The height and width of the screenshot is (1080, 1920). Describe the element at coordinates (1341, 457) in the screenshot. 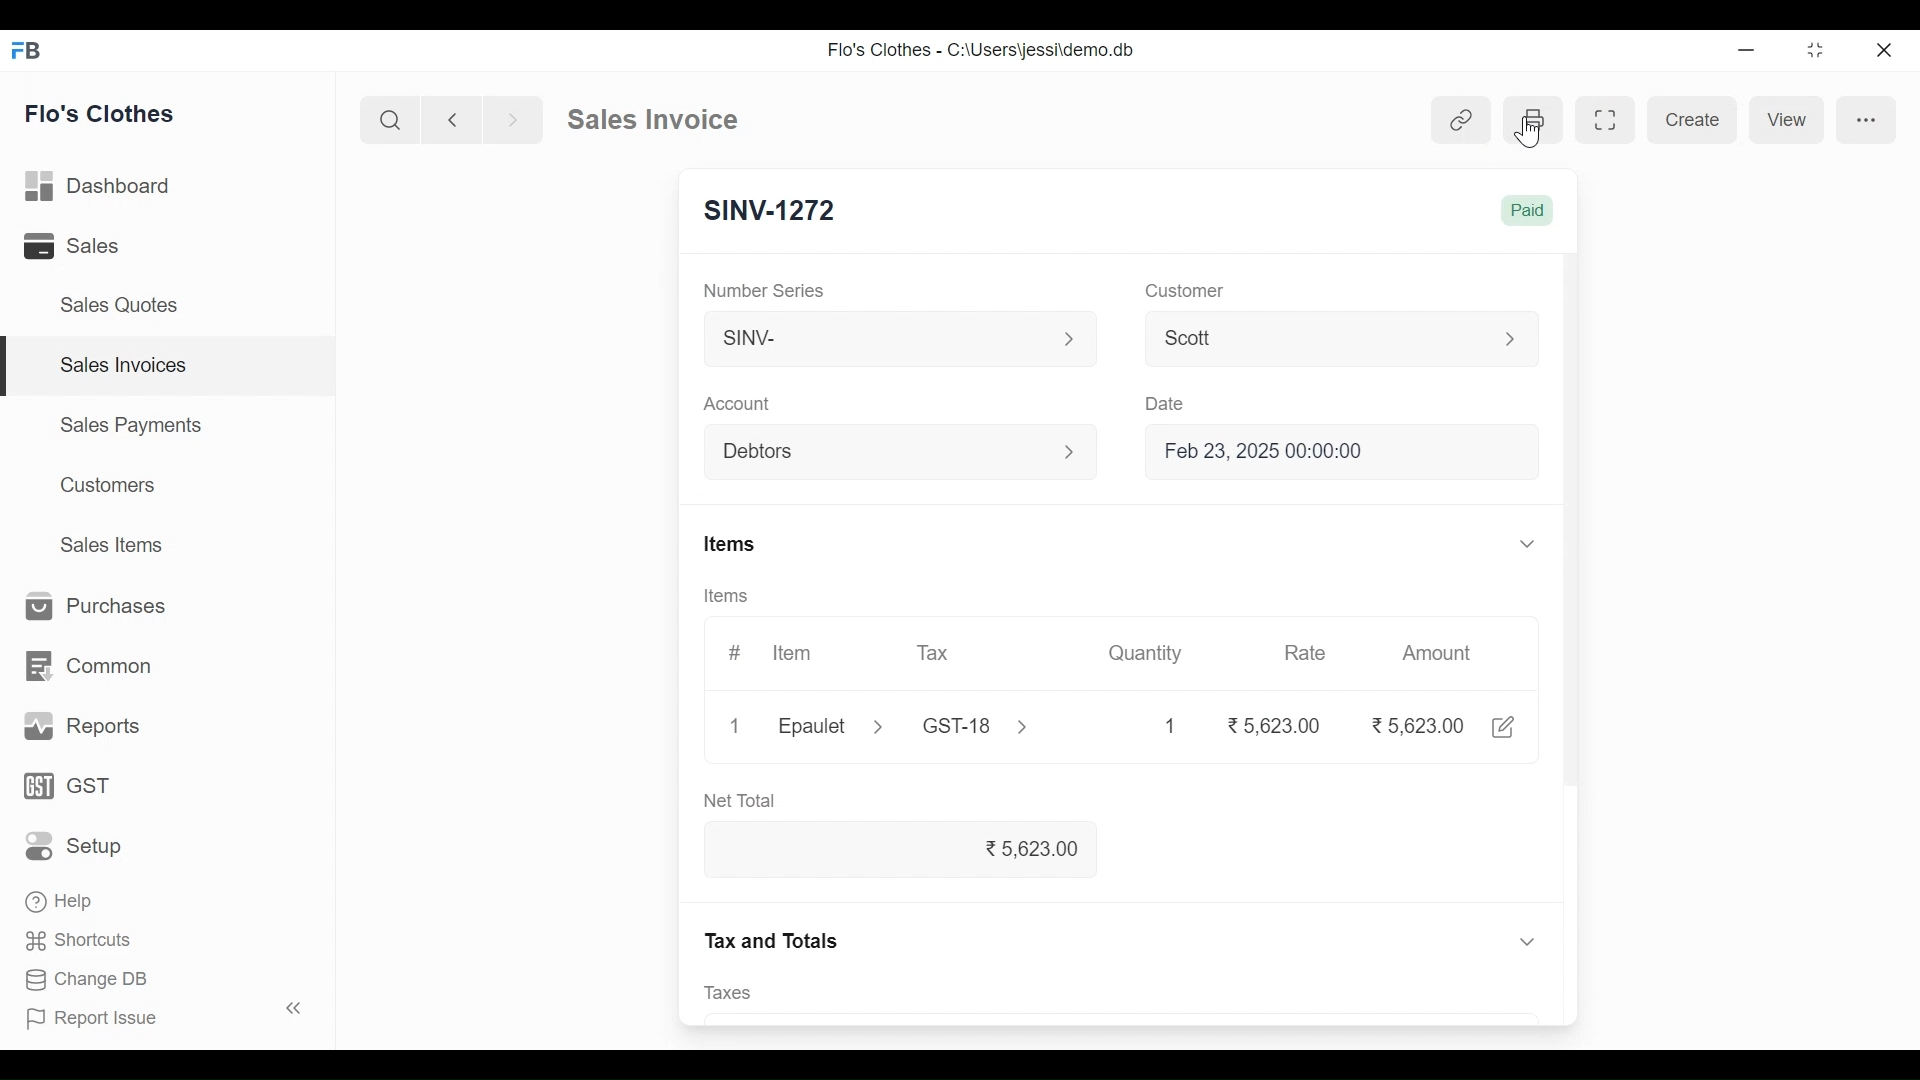

I see `Feb 23, 2025 00:00:0(` at that location.